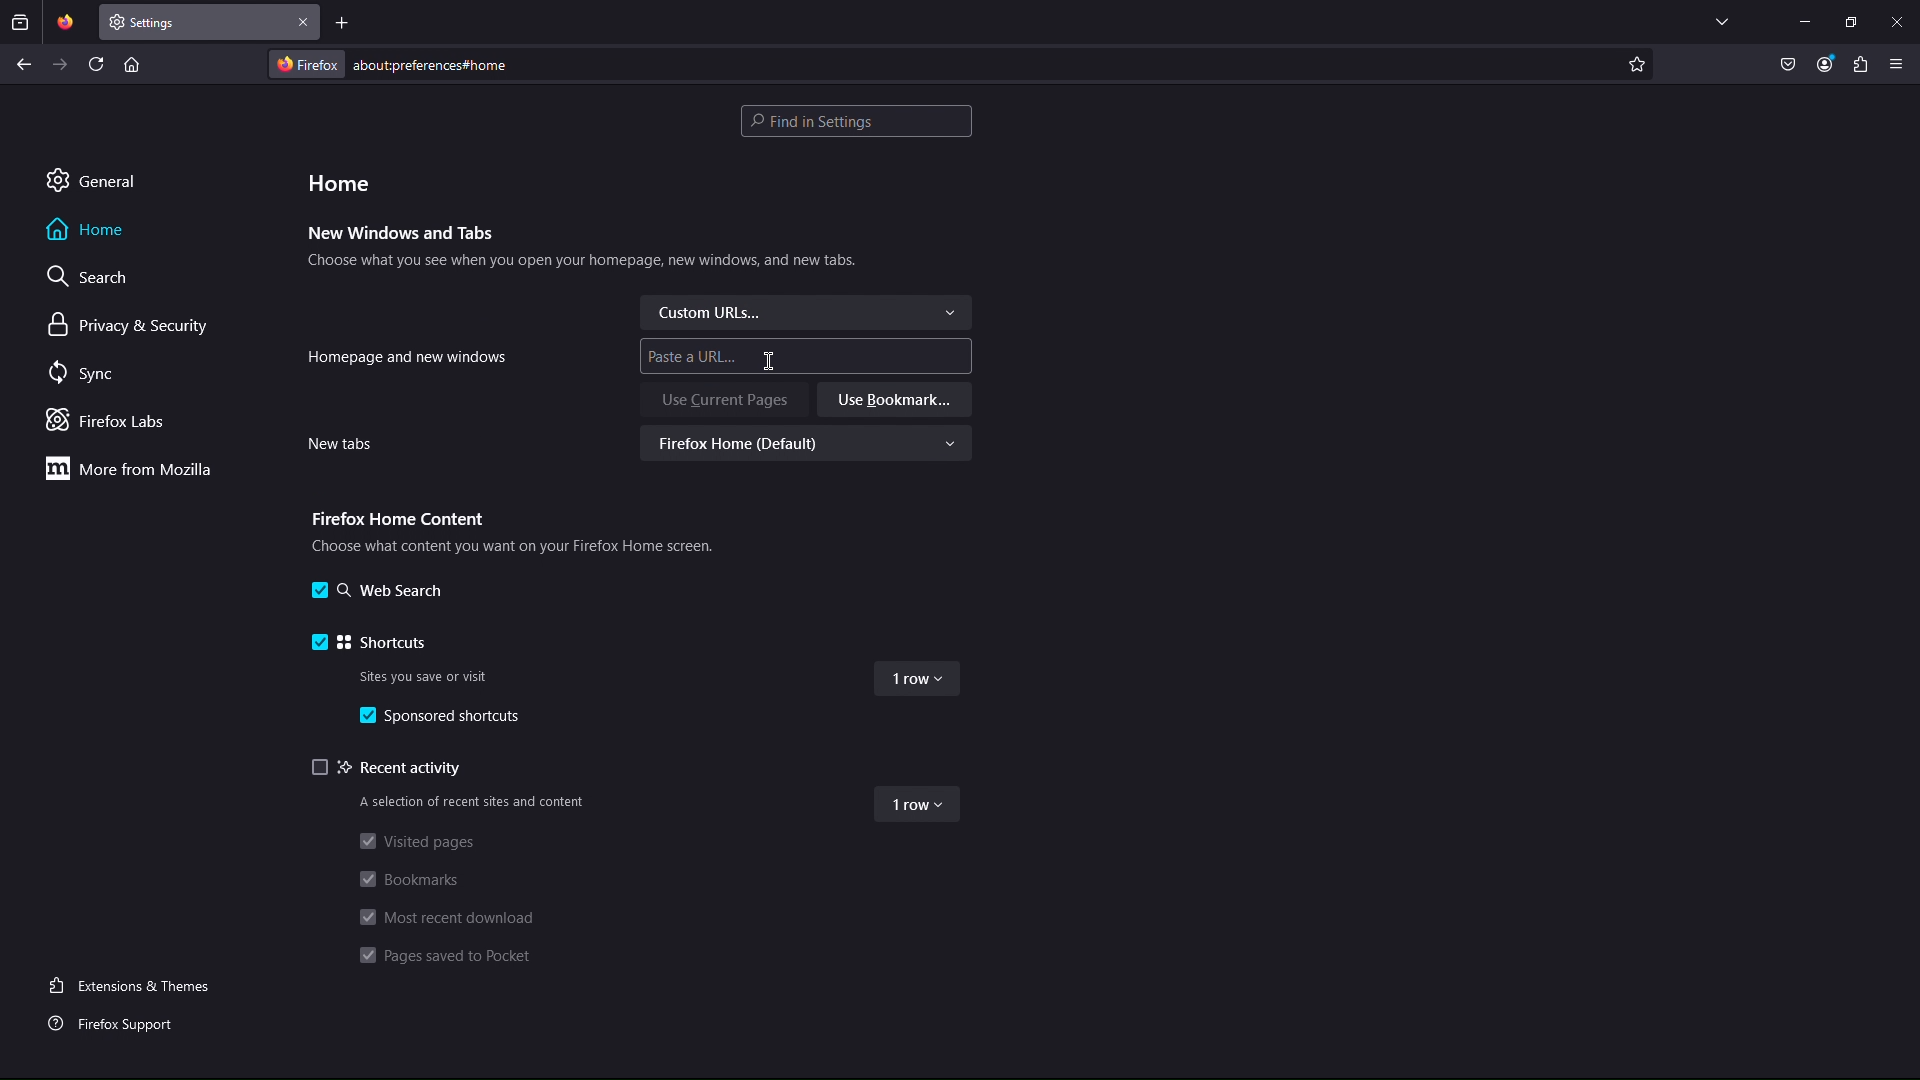  I want to click on Close, so click(1896, 21).